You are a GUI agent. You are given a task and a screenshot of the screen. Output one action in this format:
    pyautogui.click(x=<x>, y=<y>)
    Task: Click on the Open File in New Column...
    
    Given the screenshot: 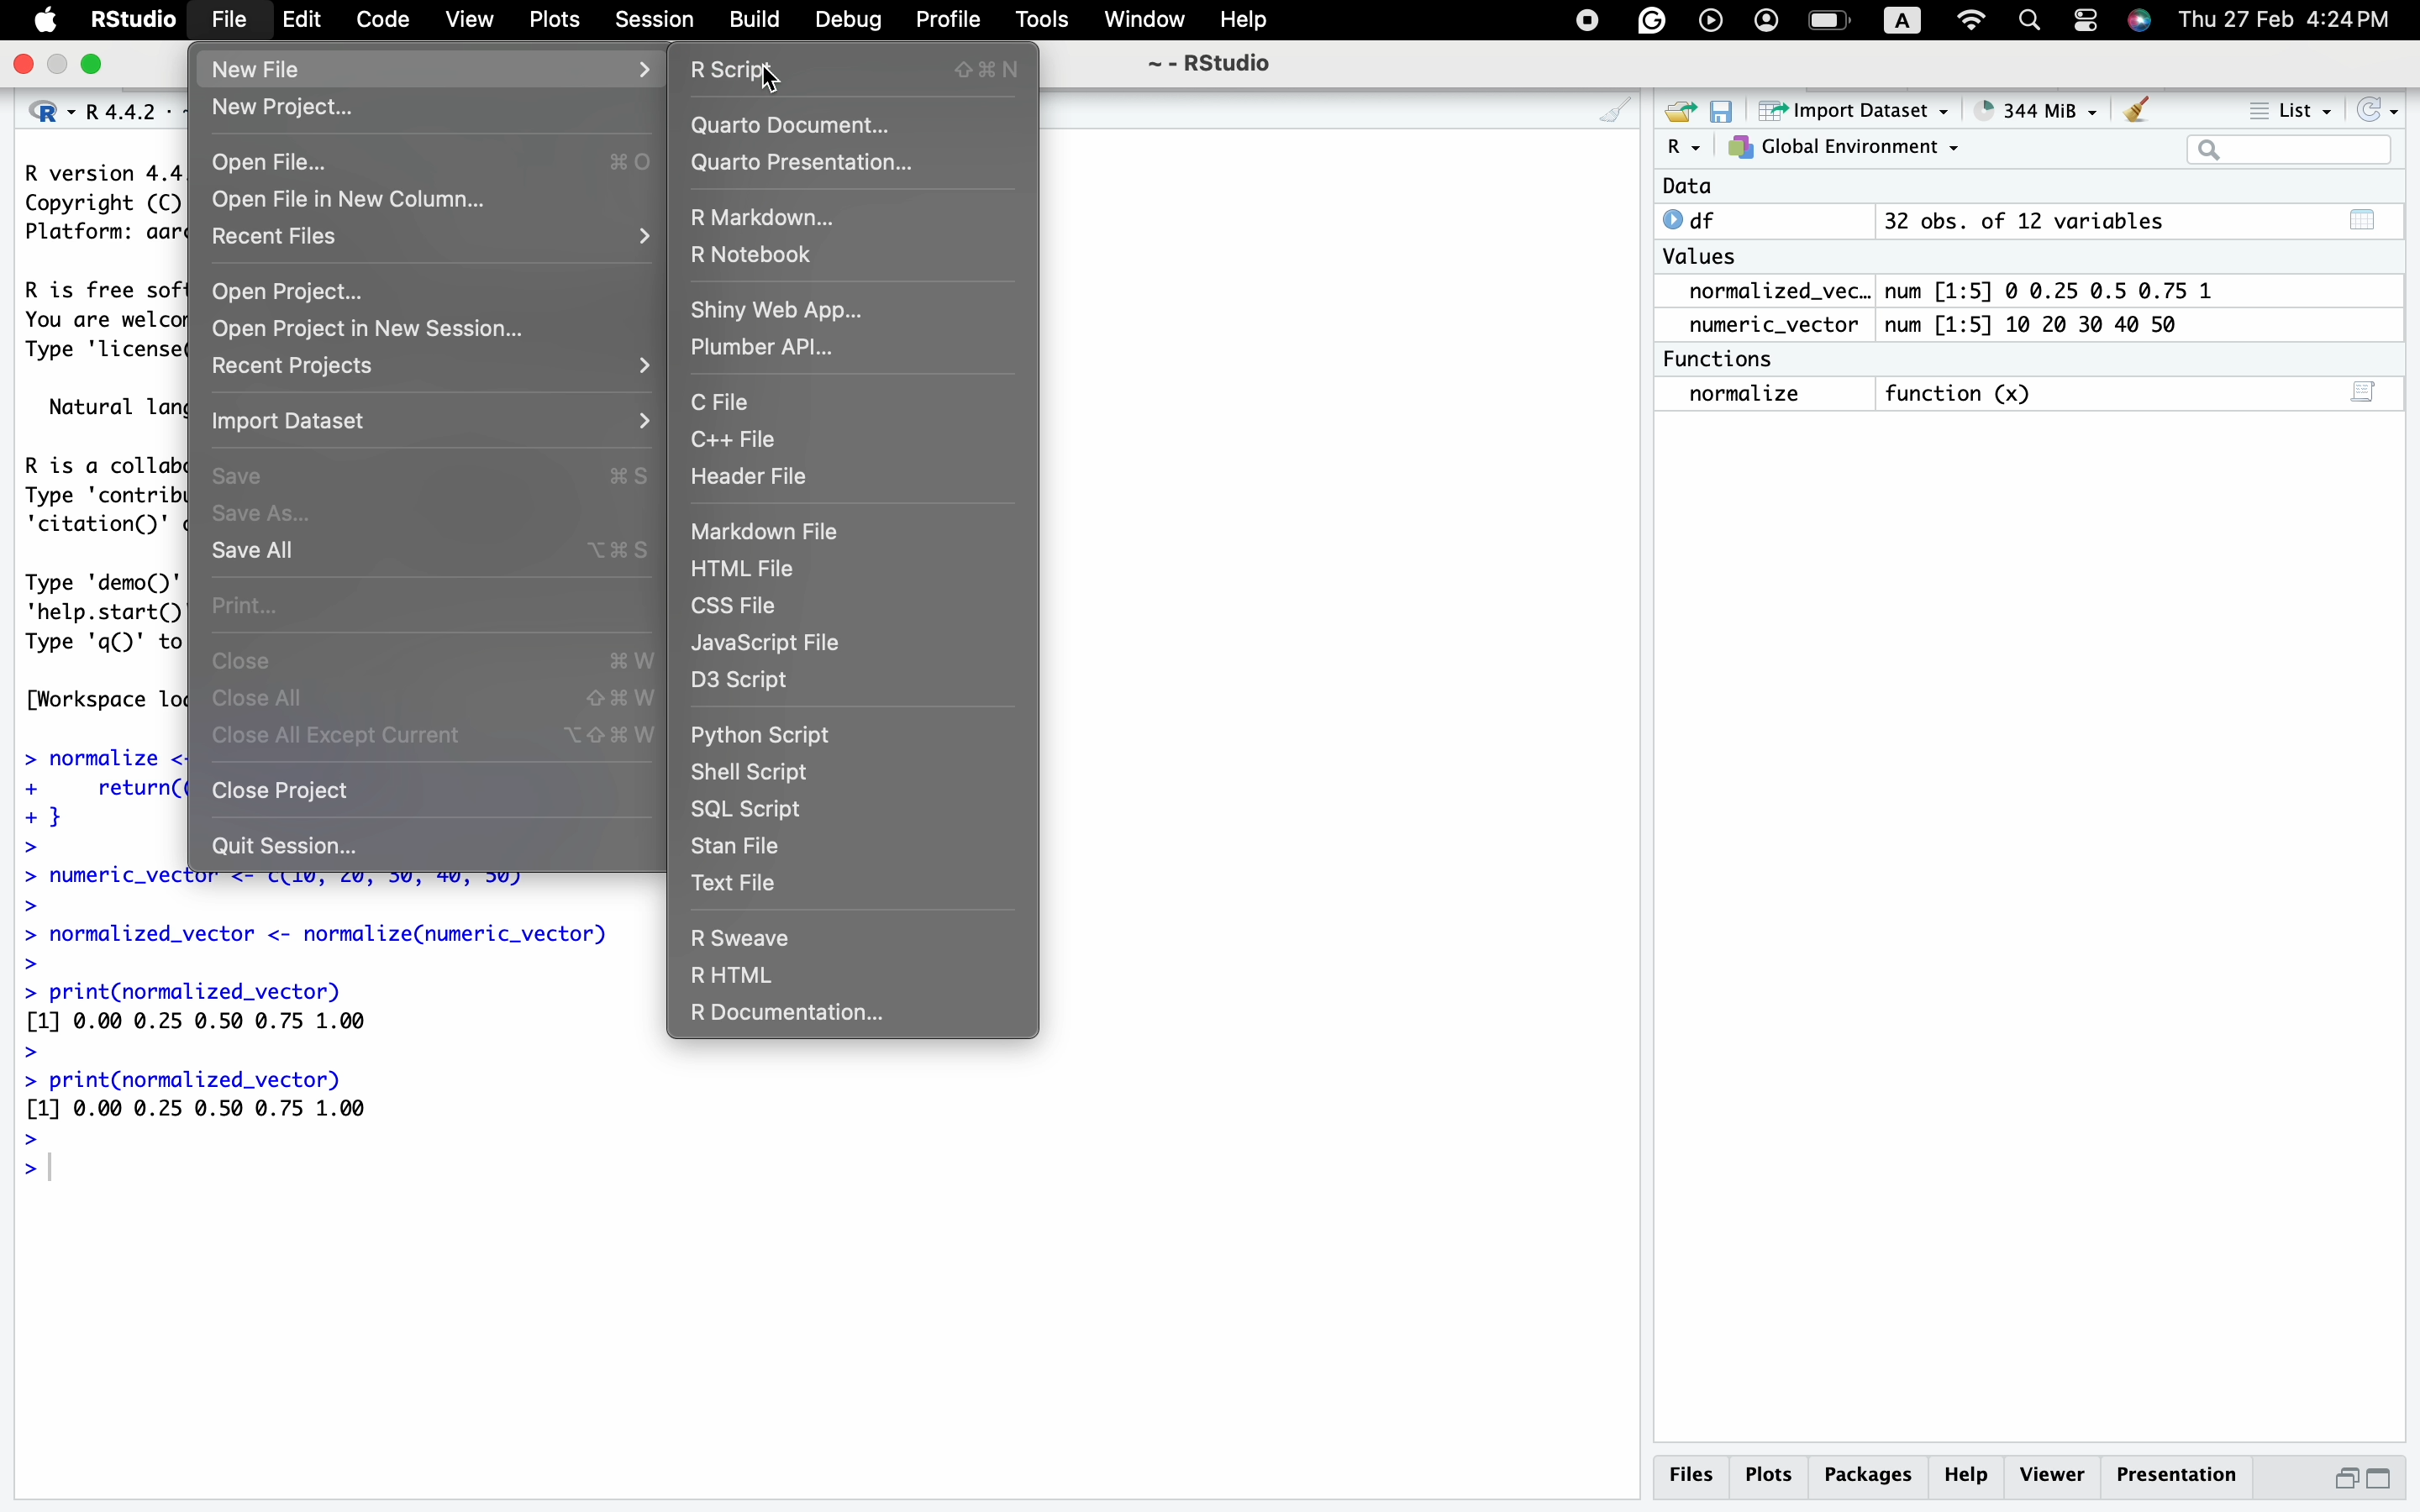 What is the action you would take?
    pyautogui.click(x=347, y=199)
    